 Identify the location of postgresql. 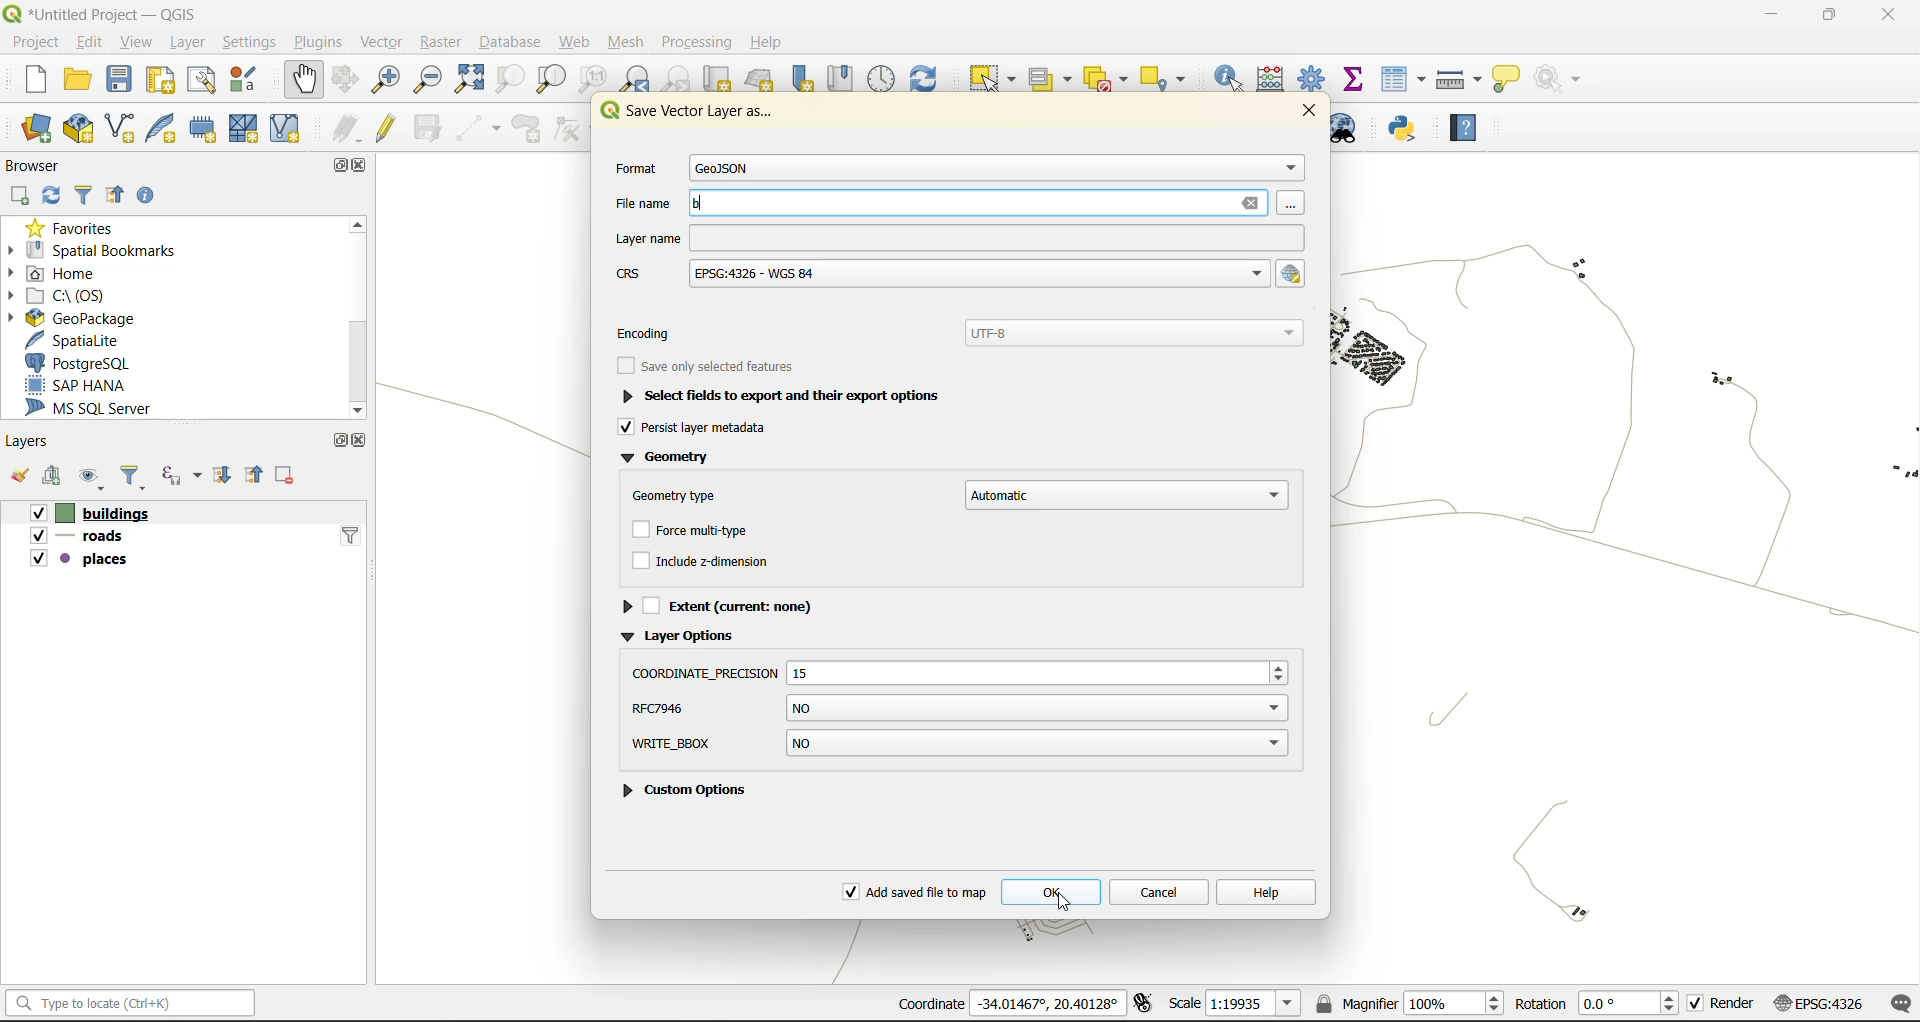
(84, 361).